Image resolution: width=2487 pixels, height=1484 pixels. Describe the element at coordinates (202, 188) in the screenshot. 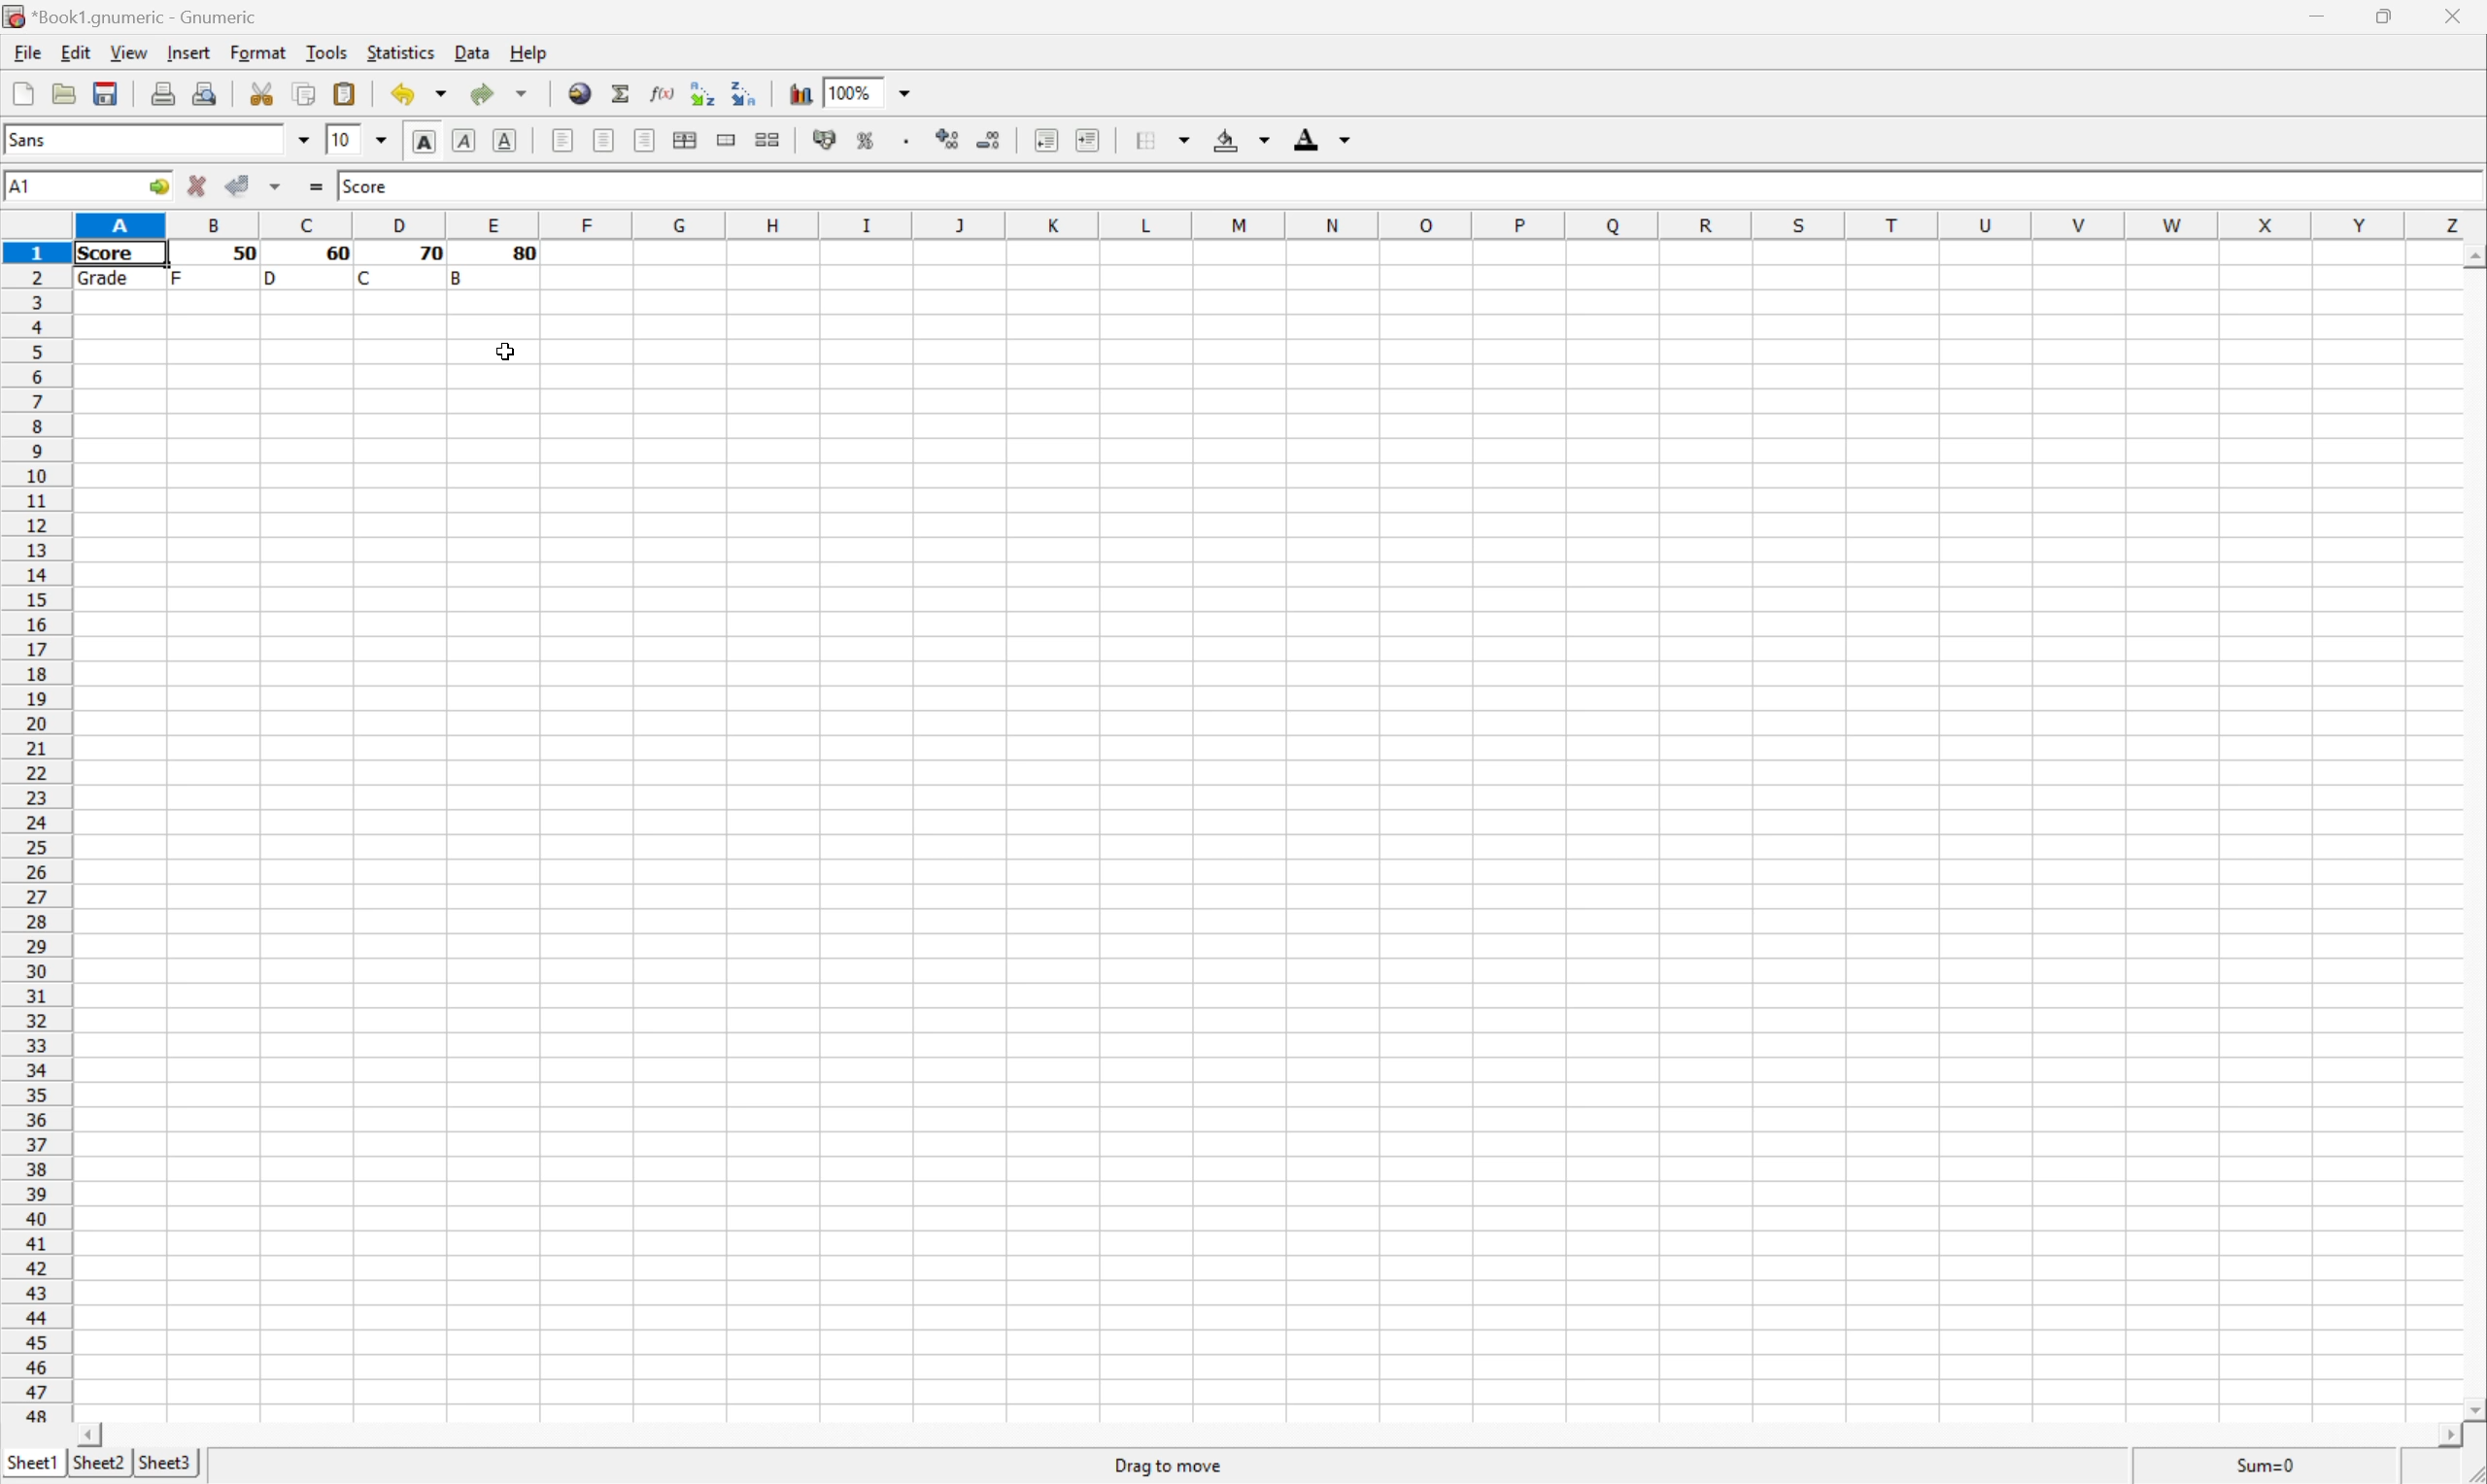

I see `Cancel change` at that location.